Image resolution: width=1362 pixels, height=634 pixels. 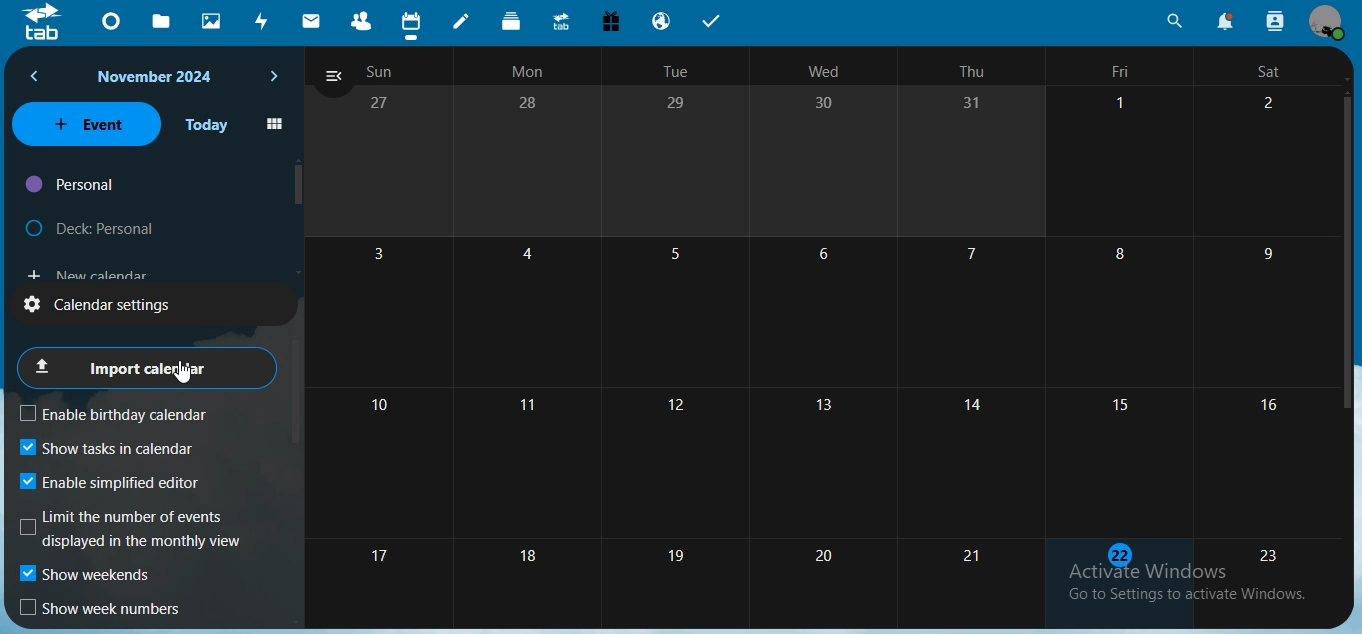 I want to click on deck, so click(x=513, y=21).